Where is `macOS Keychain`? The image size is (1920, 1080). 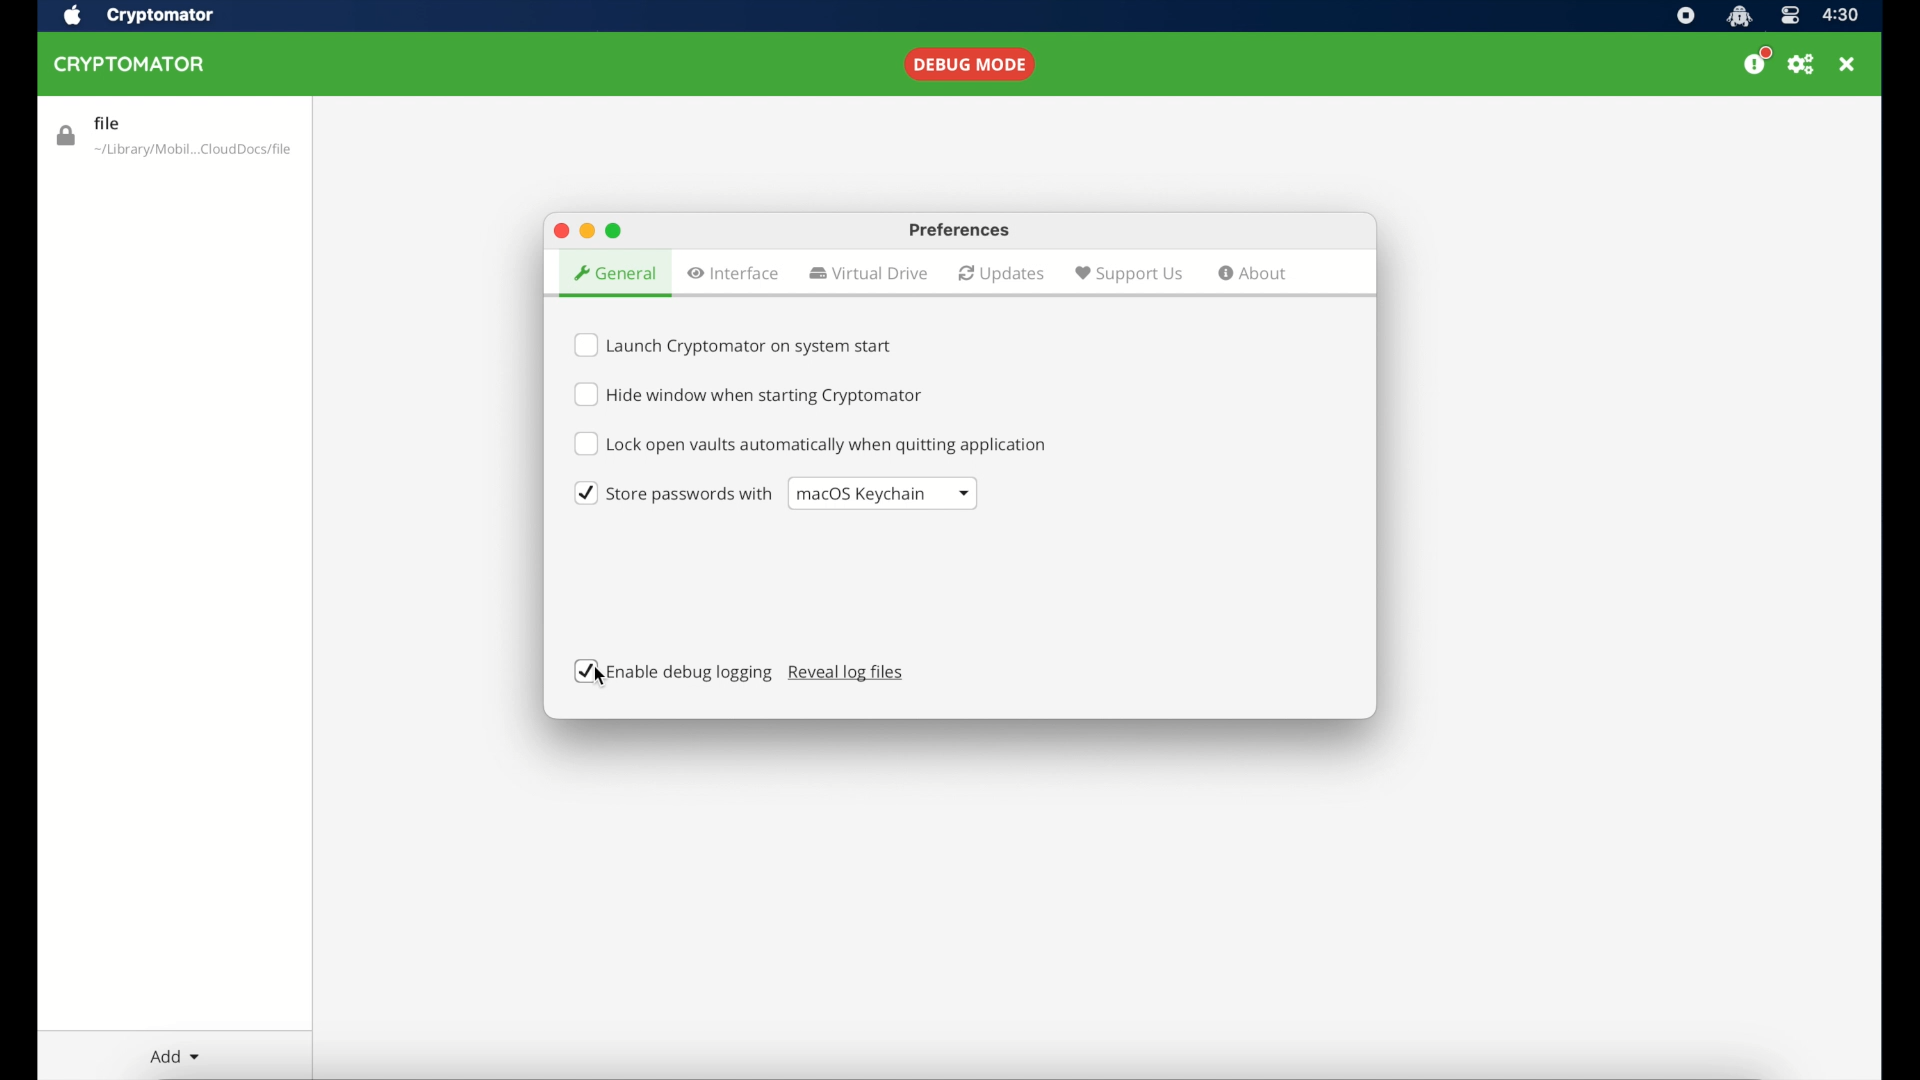 macOS Keychain is located at coordinates (883, 493).